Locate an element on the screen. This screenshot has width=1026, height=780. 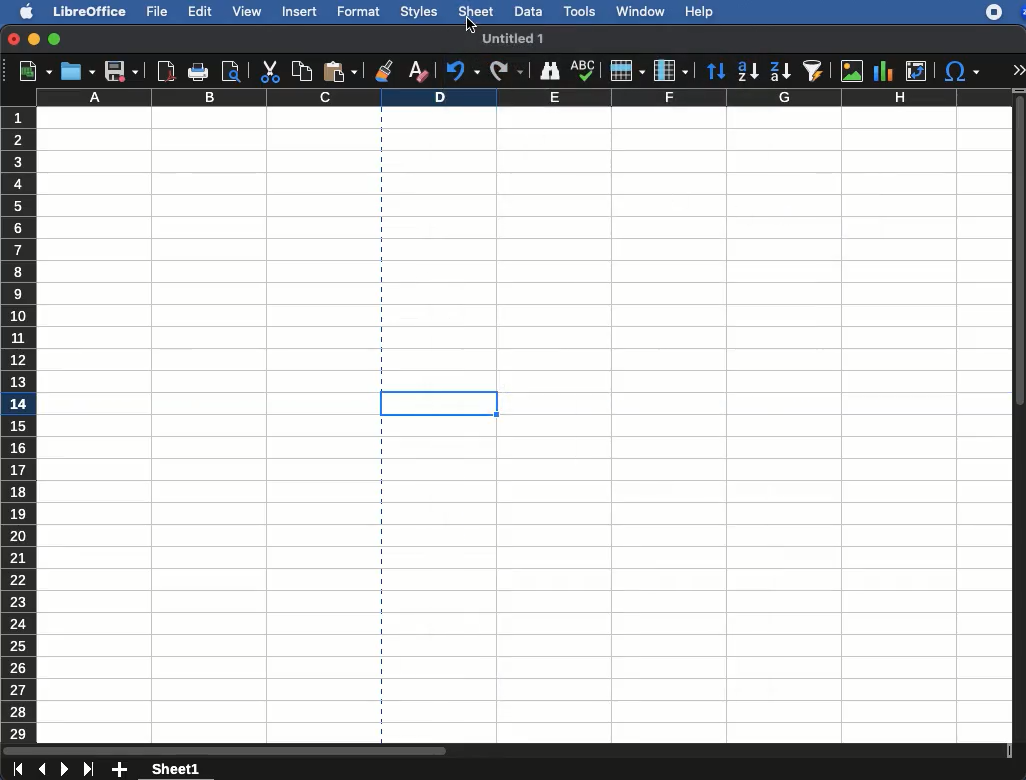
print is located at coordinates (199, 73).